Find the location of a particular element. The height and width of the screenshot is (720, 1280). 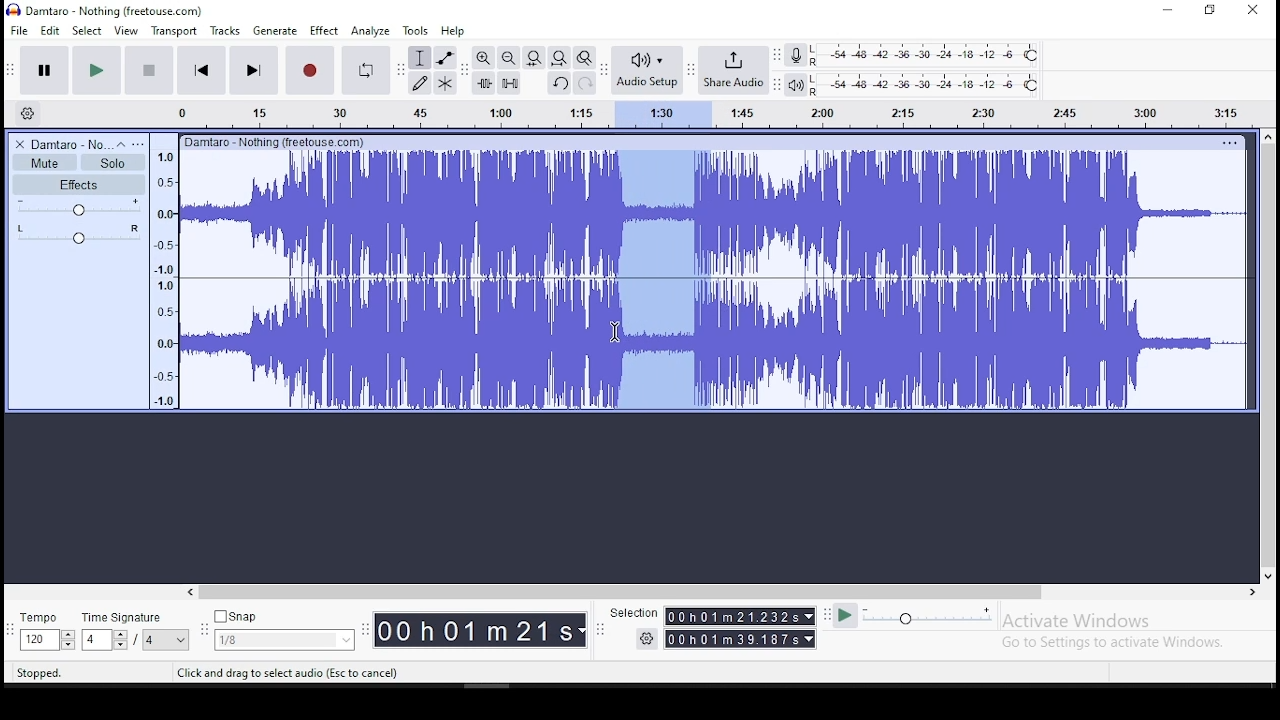

Audio bar is located at coordinates (694, 111).